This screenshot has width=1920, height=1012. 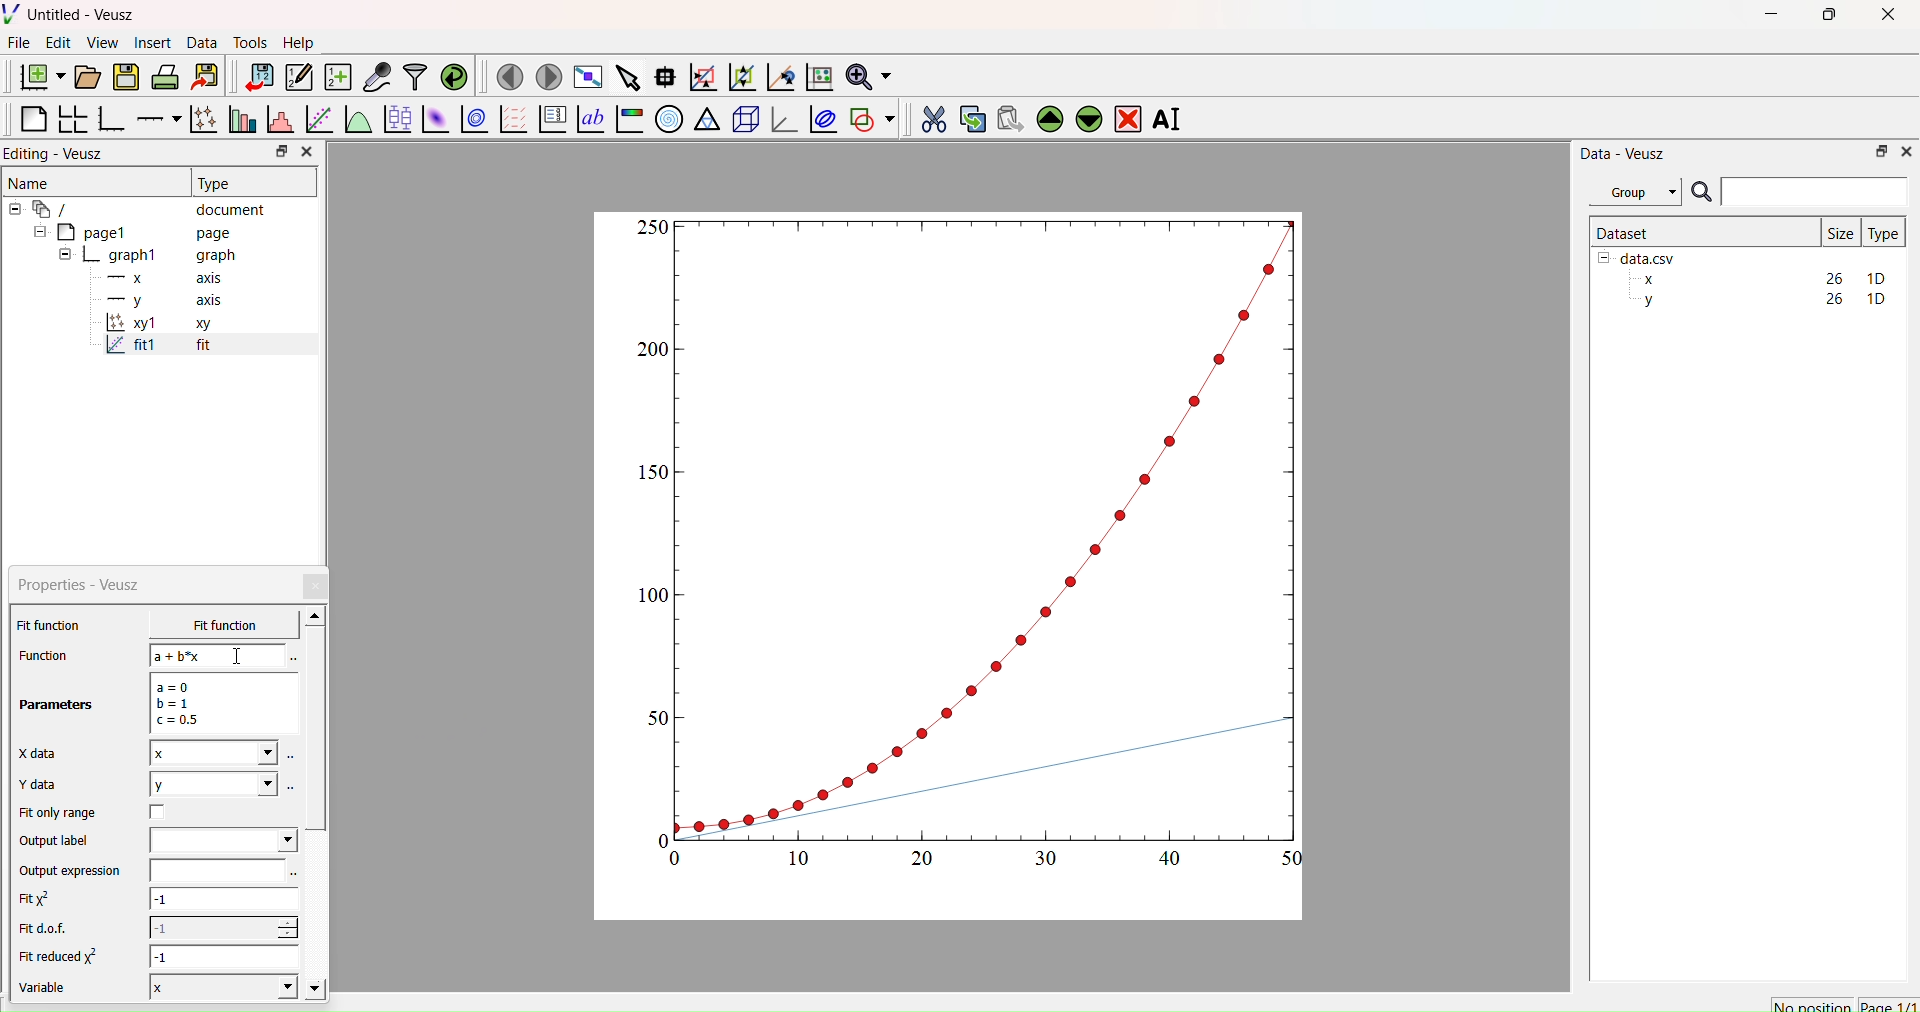 What do you see at coordinates (296, 42) in the screenshot?
I see `Help` at bounding box center [296, 42].